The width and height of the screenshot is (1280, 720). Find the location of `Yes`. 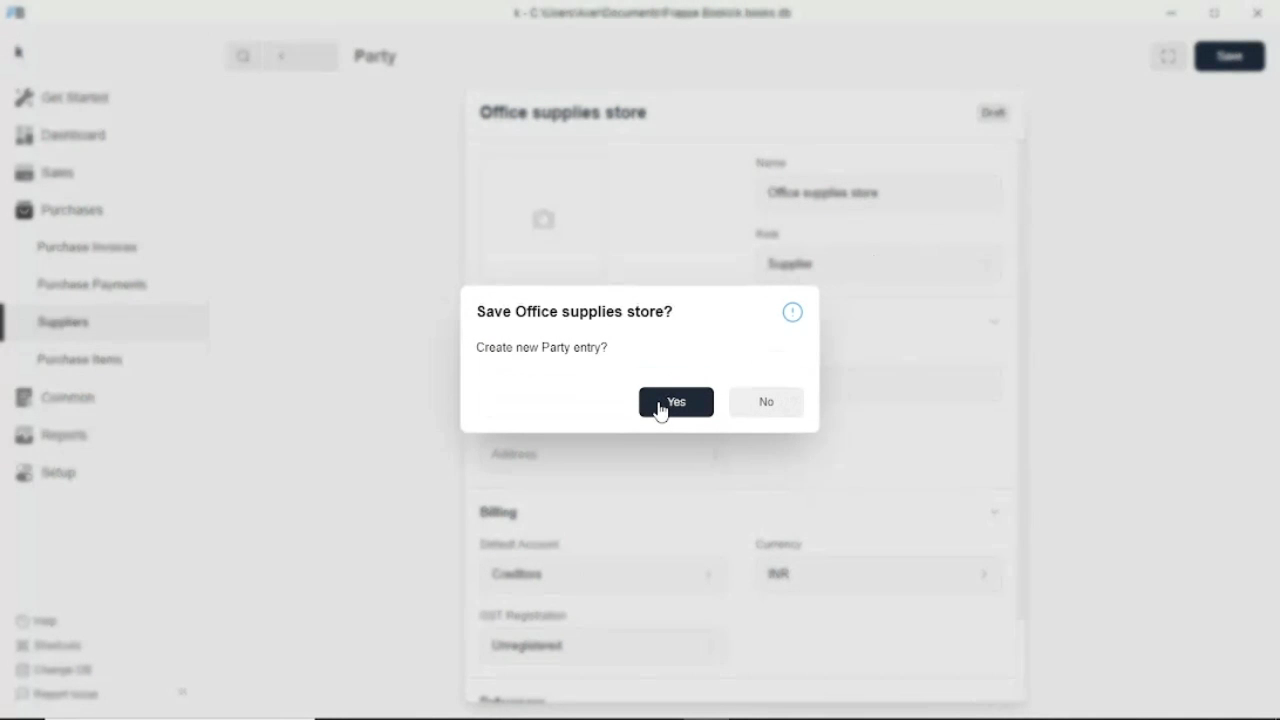

Yes is located at coordinates (677, 402).